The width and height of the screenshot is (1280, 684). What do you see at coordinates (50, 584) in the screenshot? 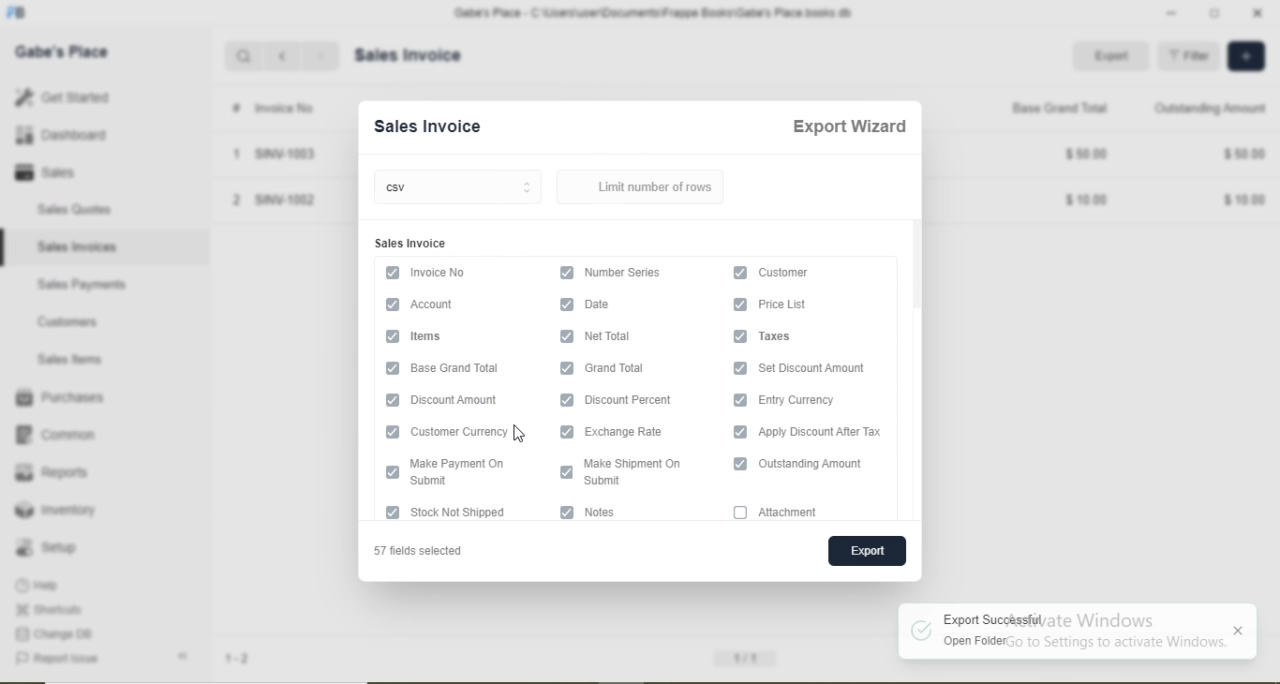
I see `Help` at bounding box center [50, 584].